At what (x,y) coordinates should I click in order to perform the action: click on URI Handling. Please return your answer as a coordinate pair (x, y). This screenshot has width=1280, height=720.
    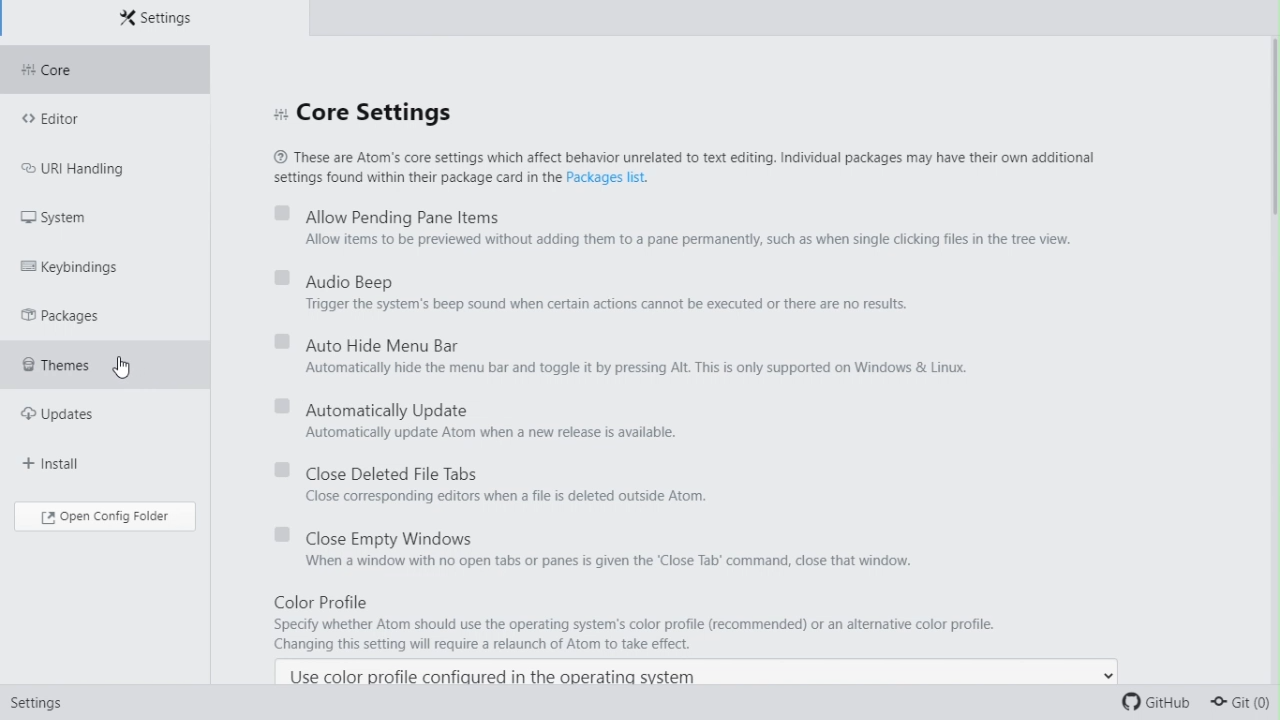
    Looking at the image, I should click on (90, 173).